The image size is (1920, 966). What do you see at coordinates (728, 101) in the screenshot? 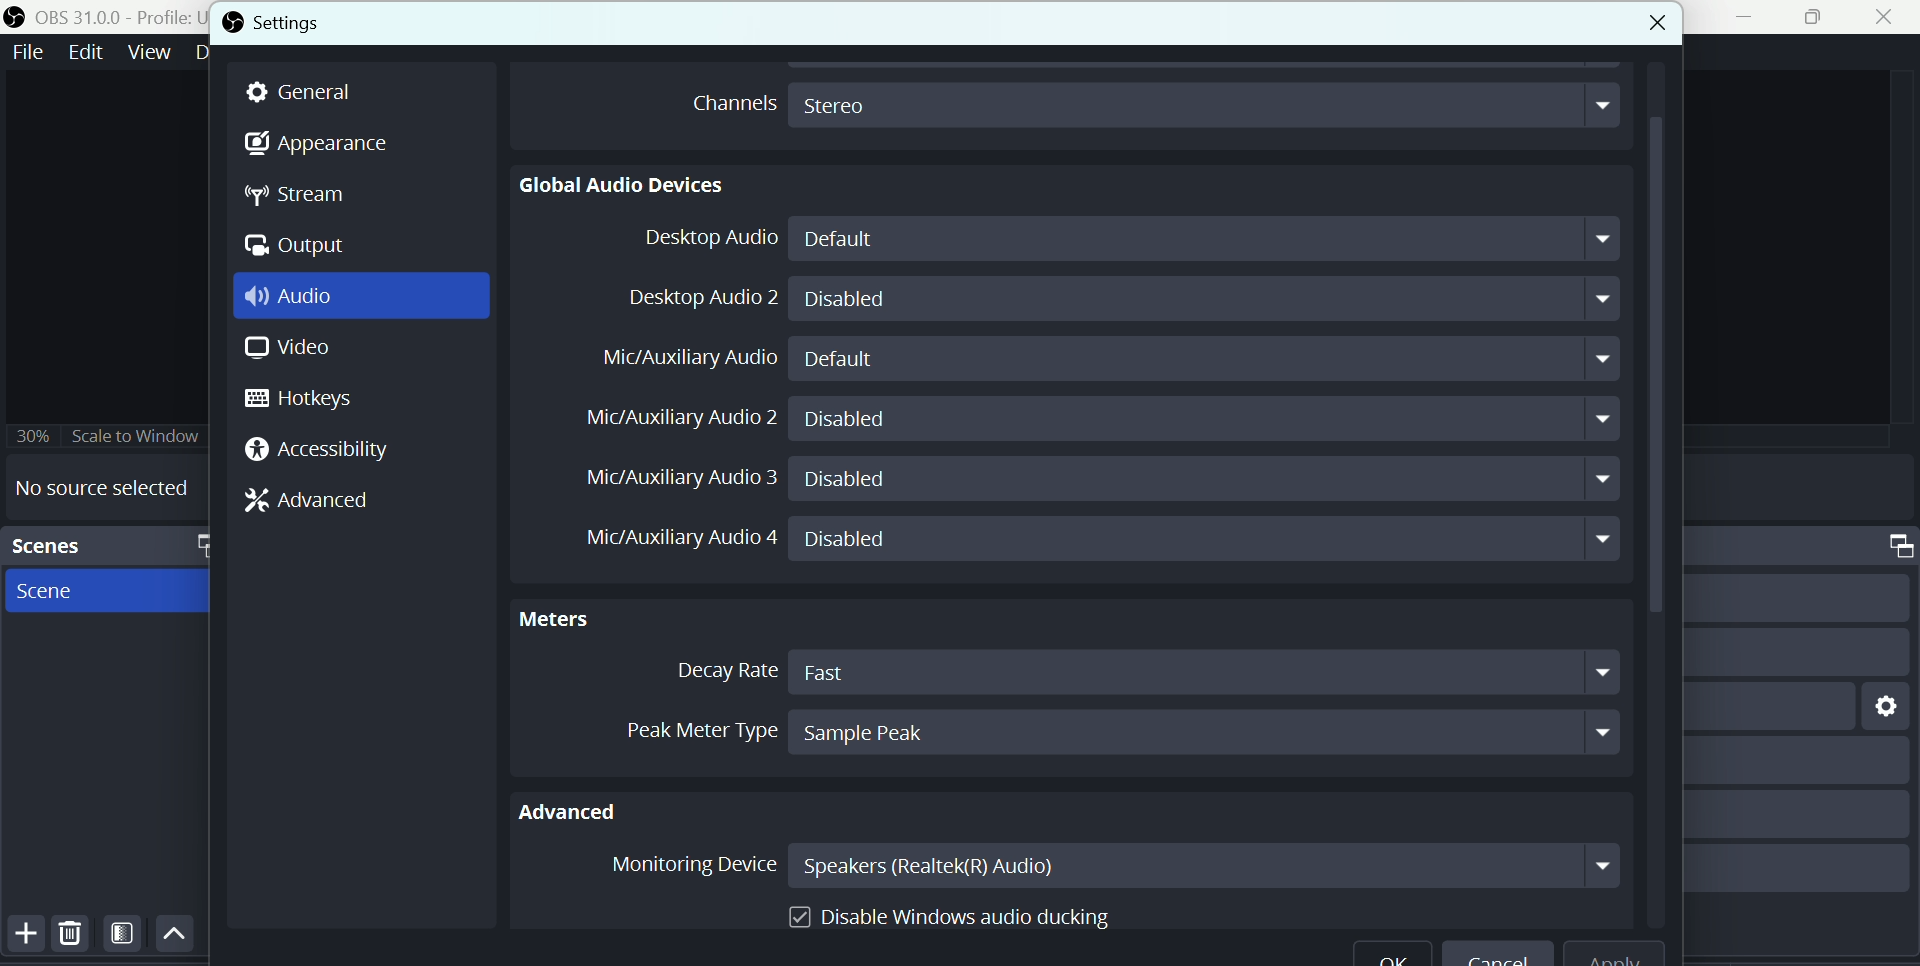
I see `Channels` at bounding box center [728, 101].